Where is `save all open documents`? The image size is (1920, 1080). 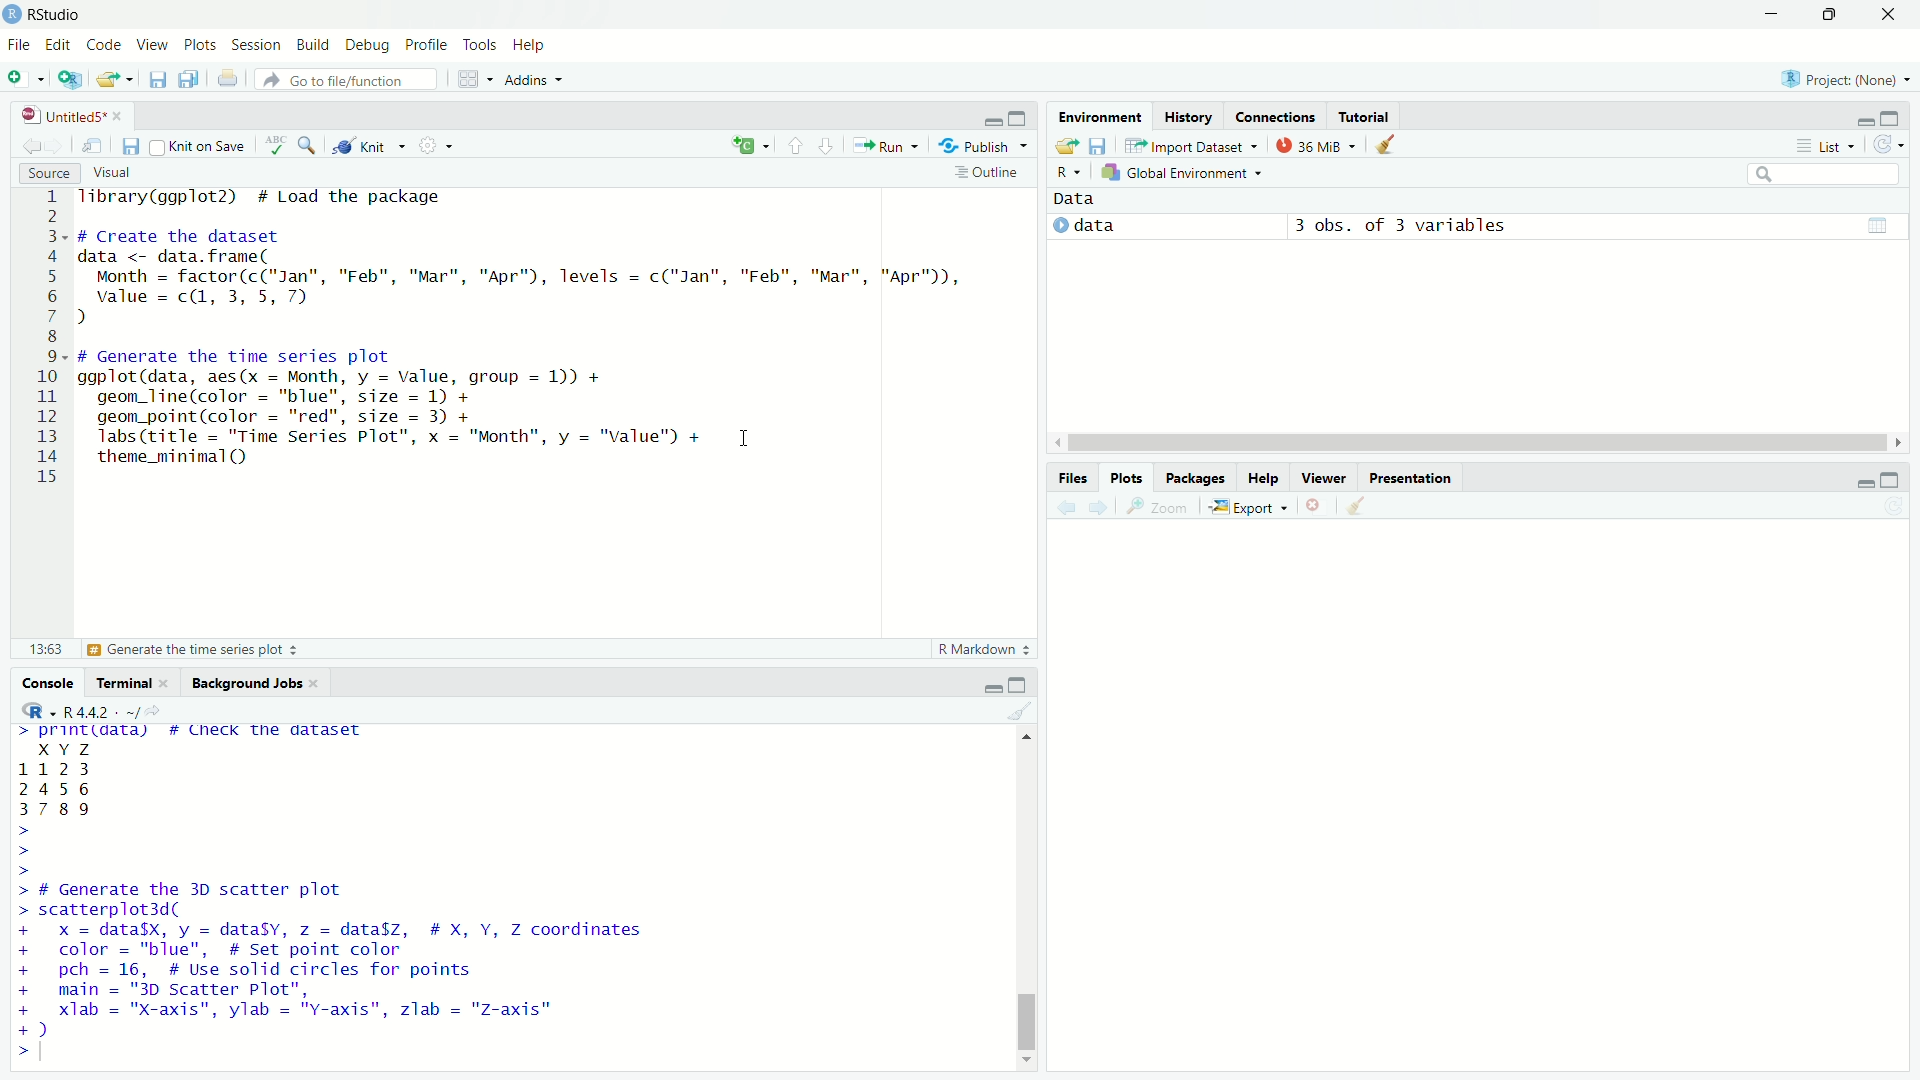
save all open documents is located at coordinates (191, 80).